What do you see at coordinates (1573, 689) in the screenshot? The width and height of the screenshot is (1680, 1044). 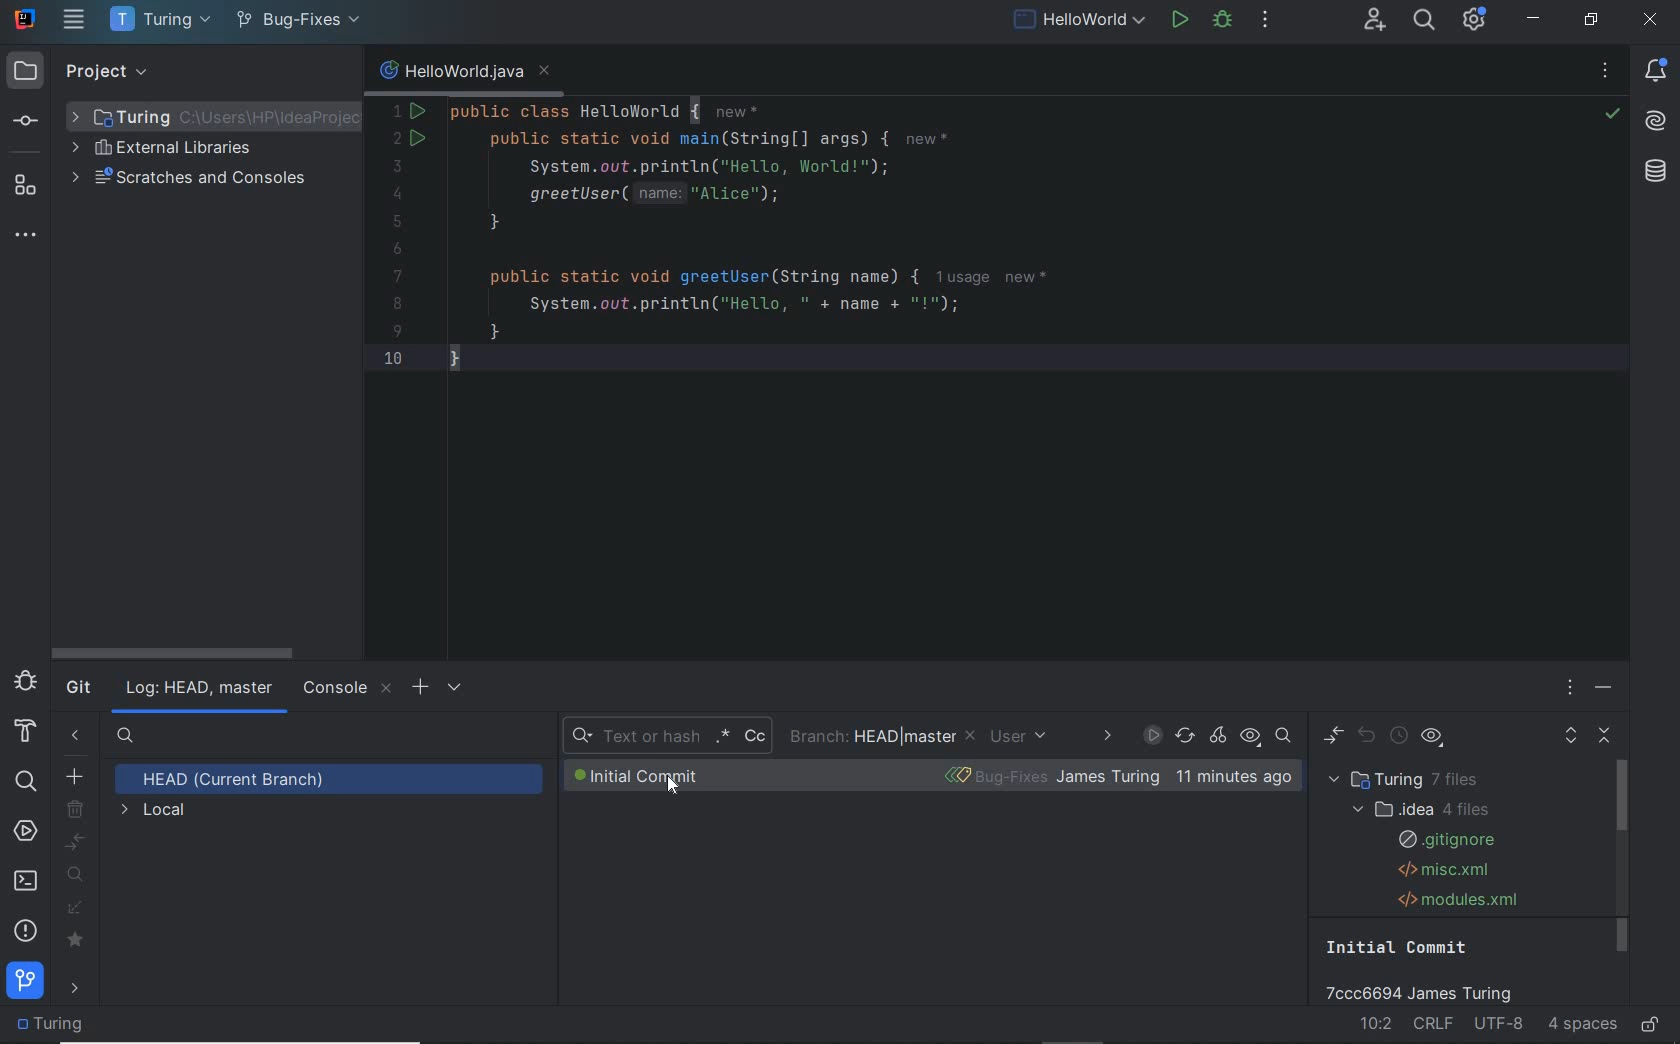 I see `OPTIONS` at bounding box center [1573, 689].